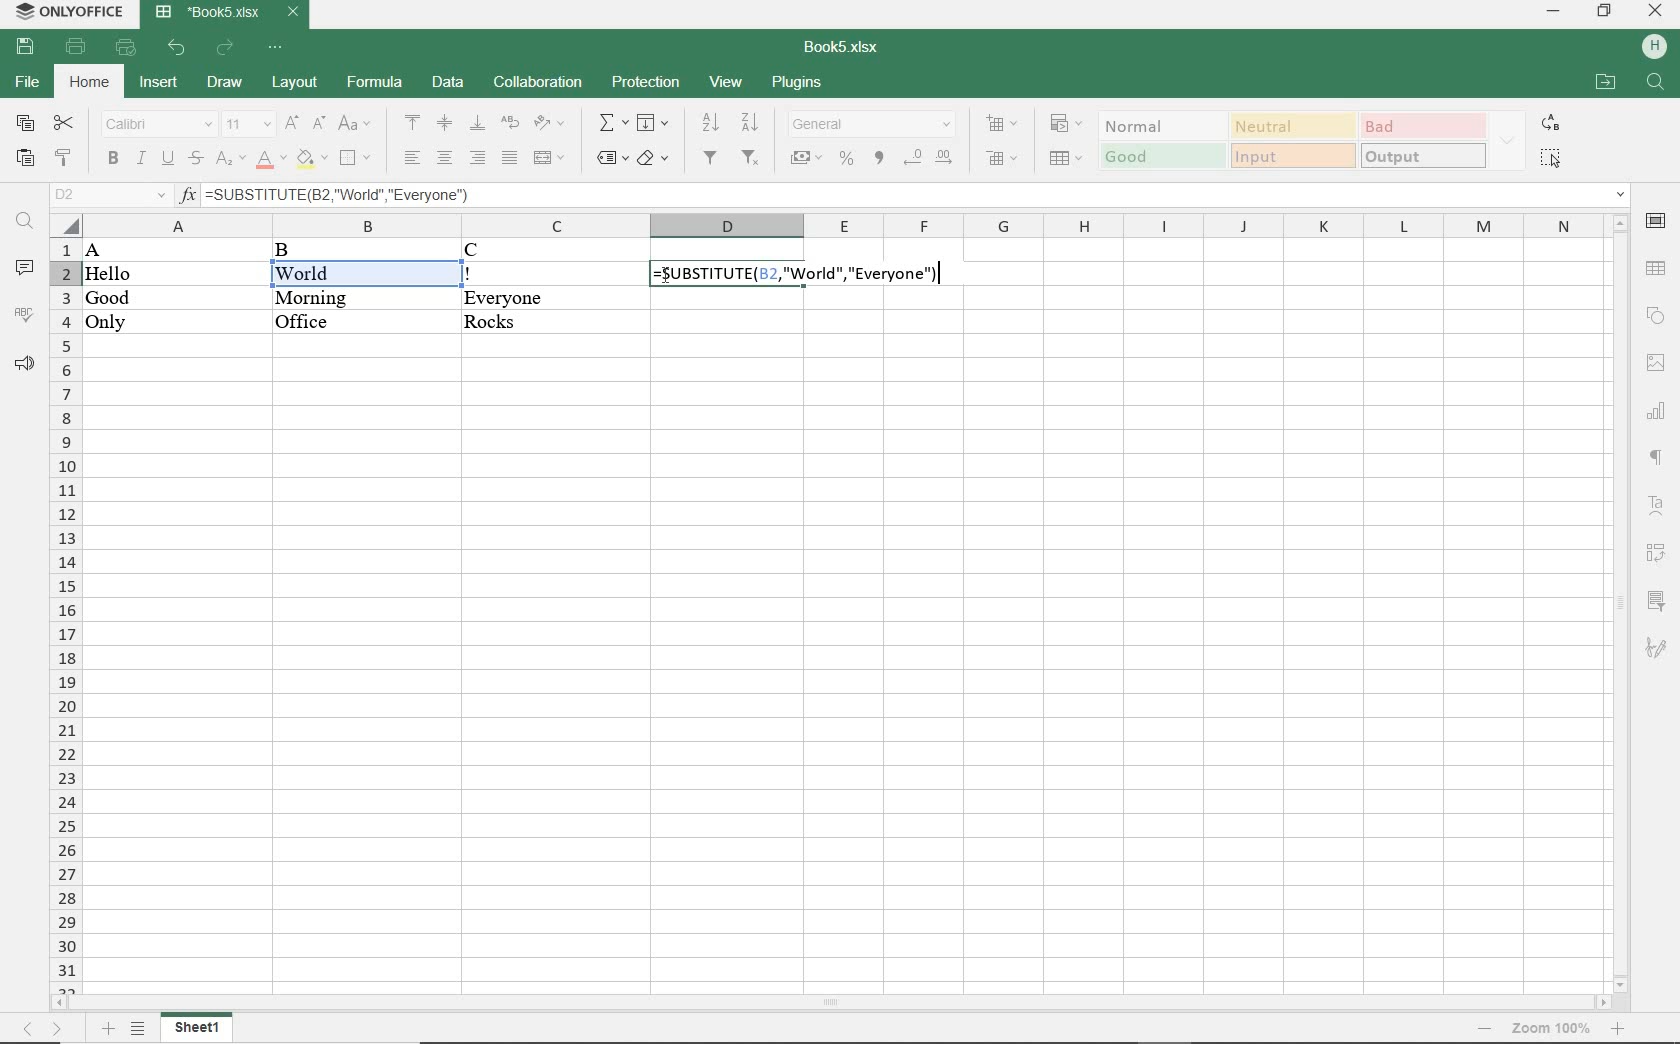 This screenshot has width=1680, height=1044. I want to click on output, so click(1421, 158).